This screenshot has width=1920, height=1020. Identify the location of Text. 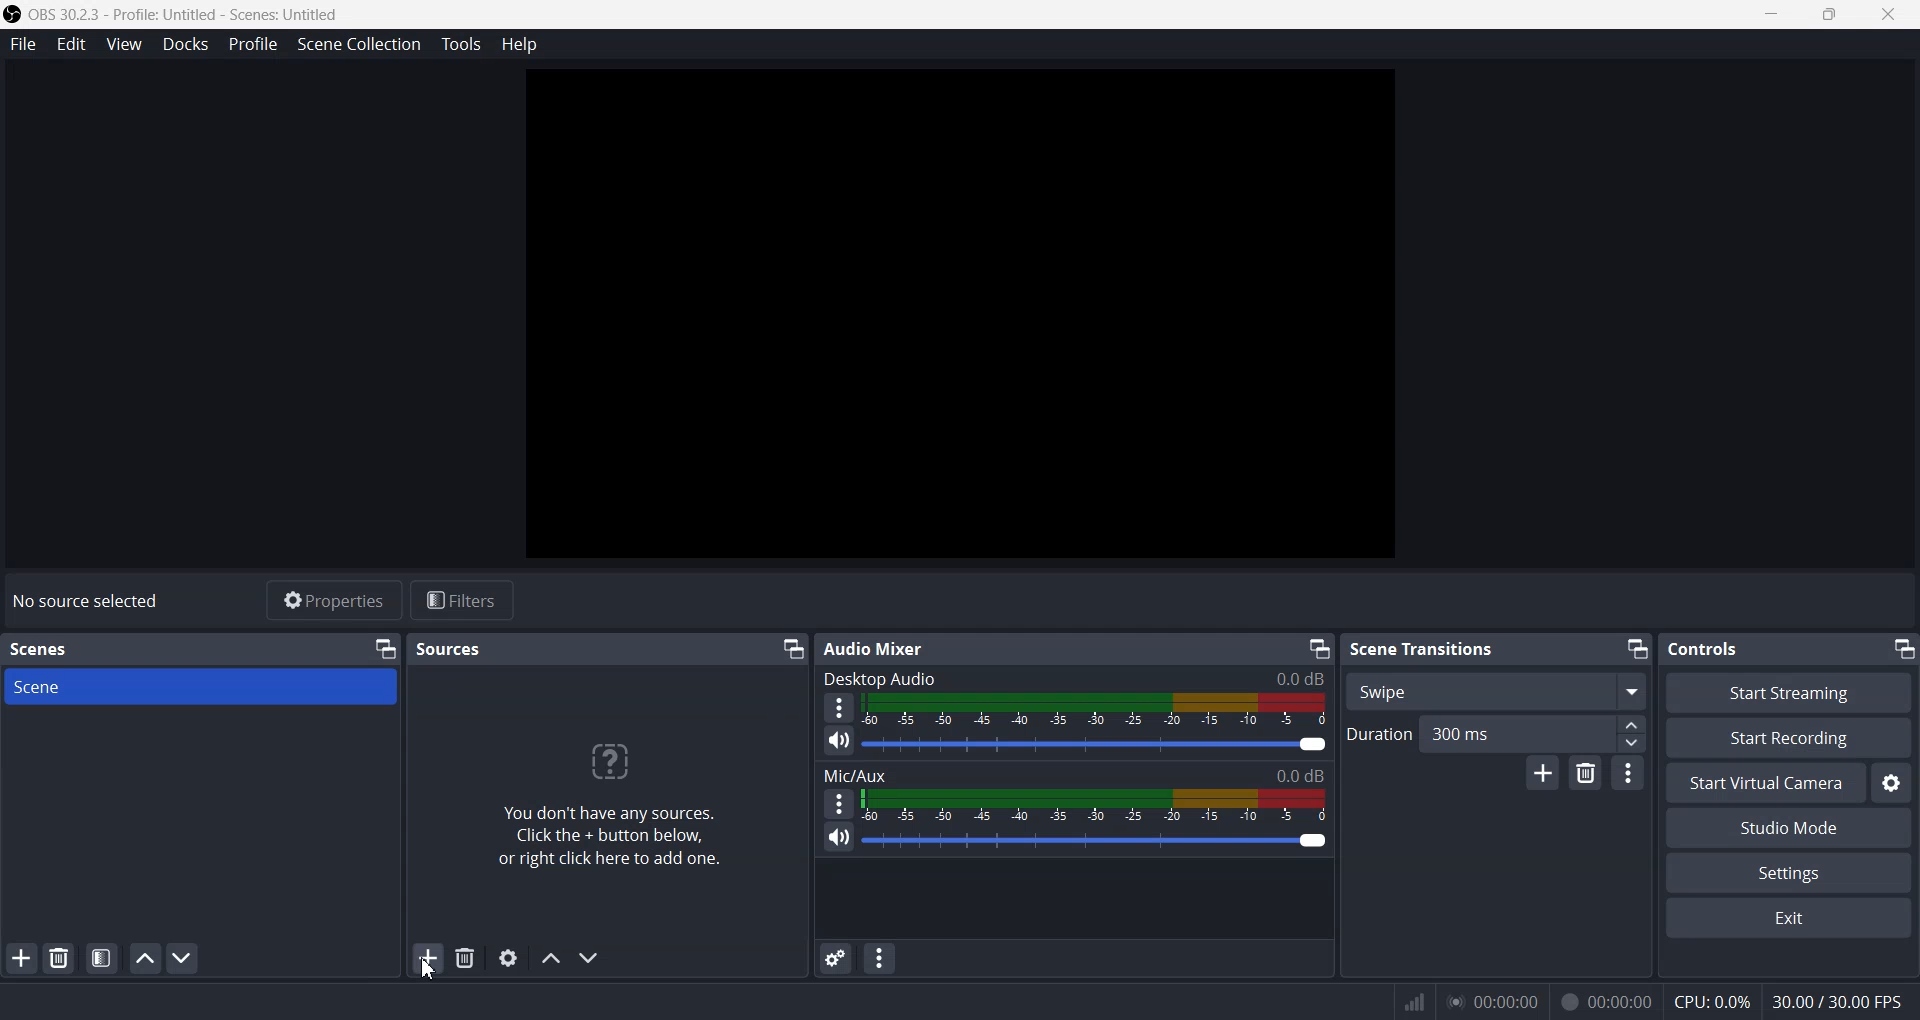
(1701, 648).